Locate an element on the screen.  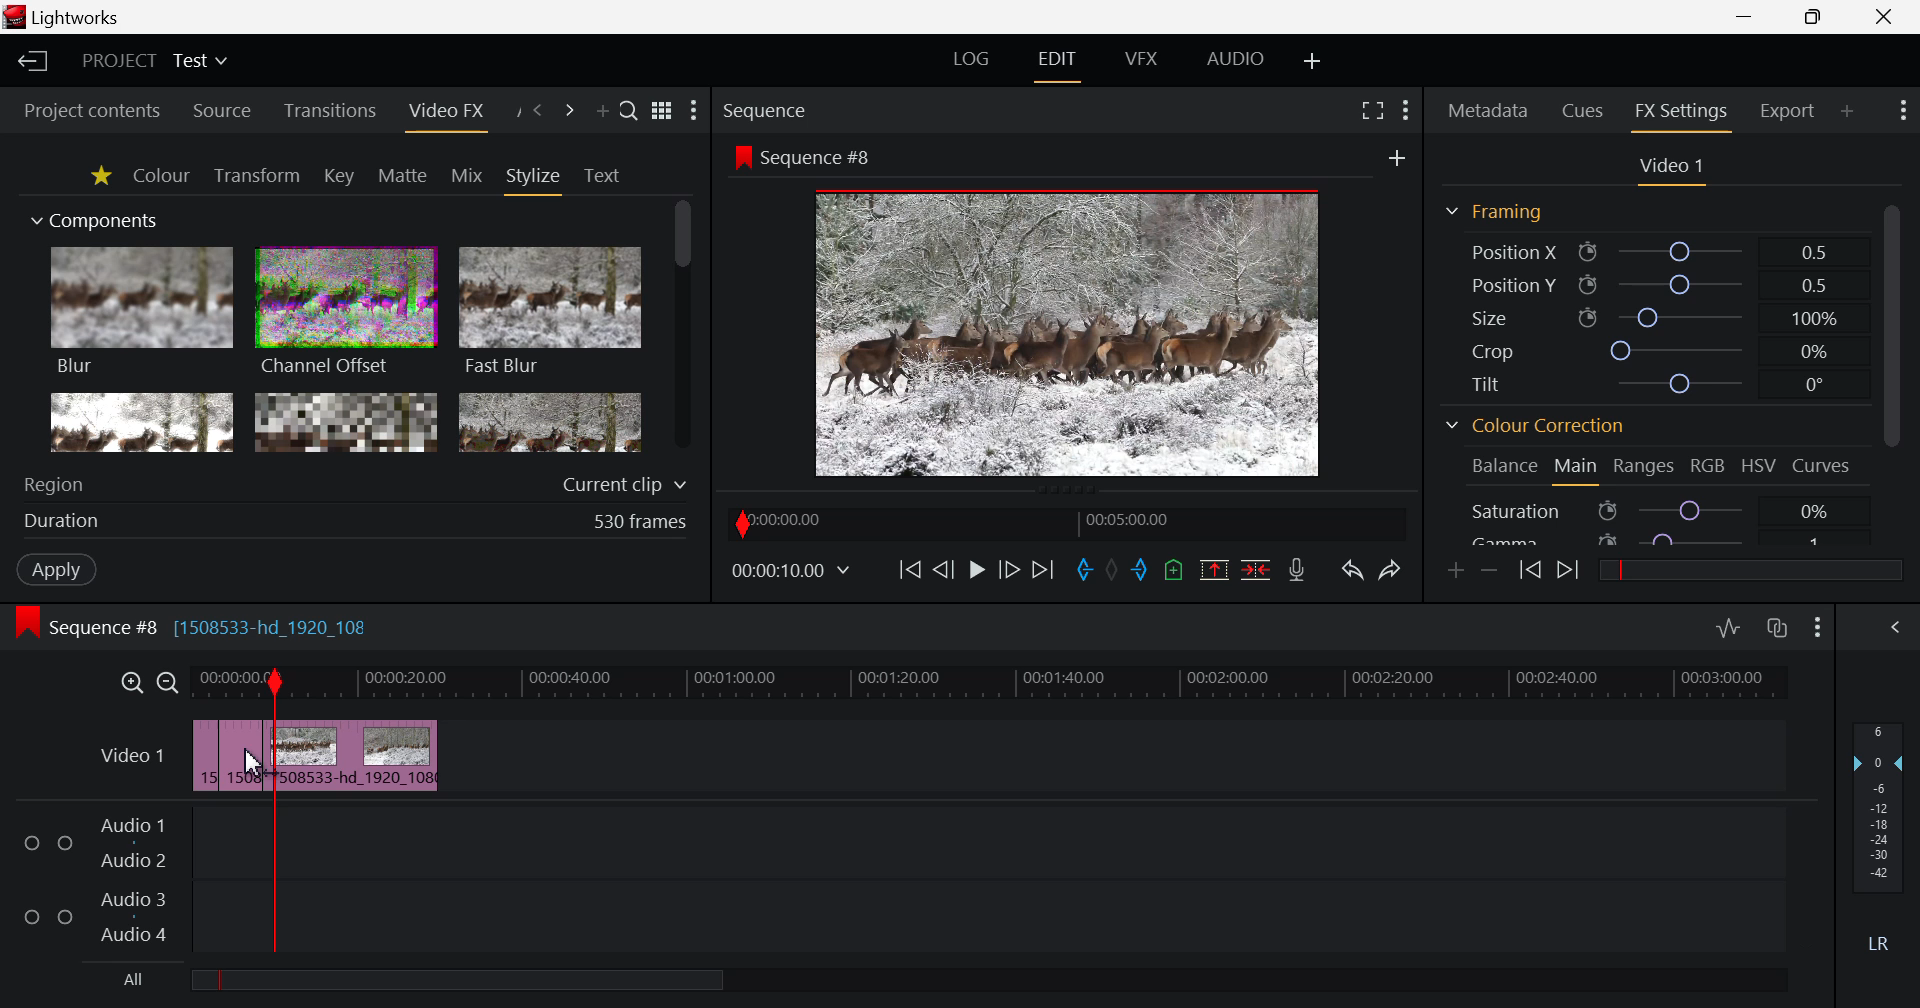
Glow is located at coordinates (143, 423).